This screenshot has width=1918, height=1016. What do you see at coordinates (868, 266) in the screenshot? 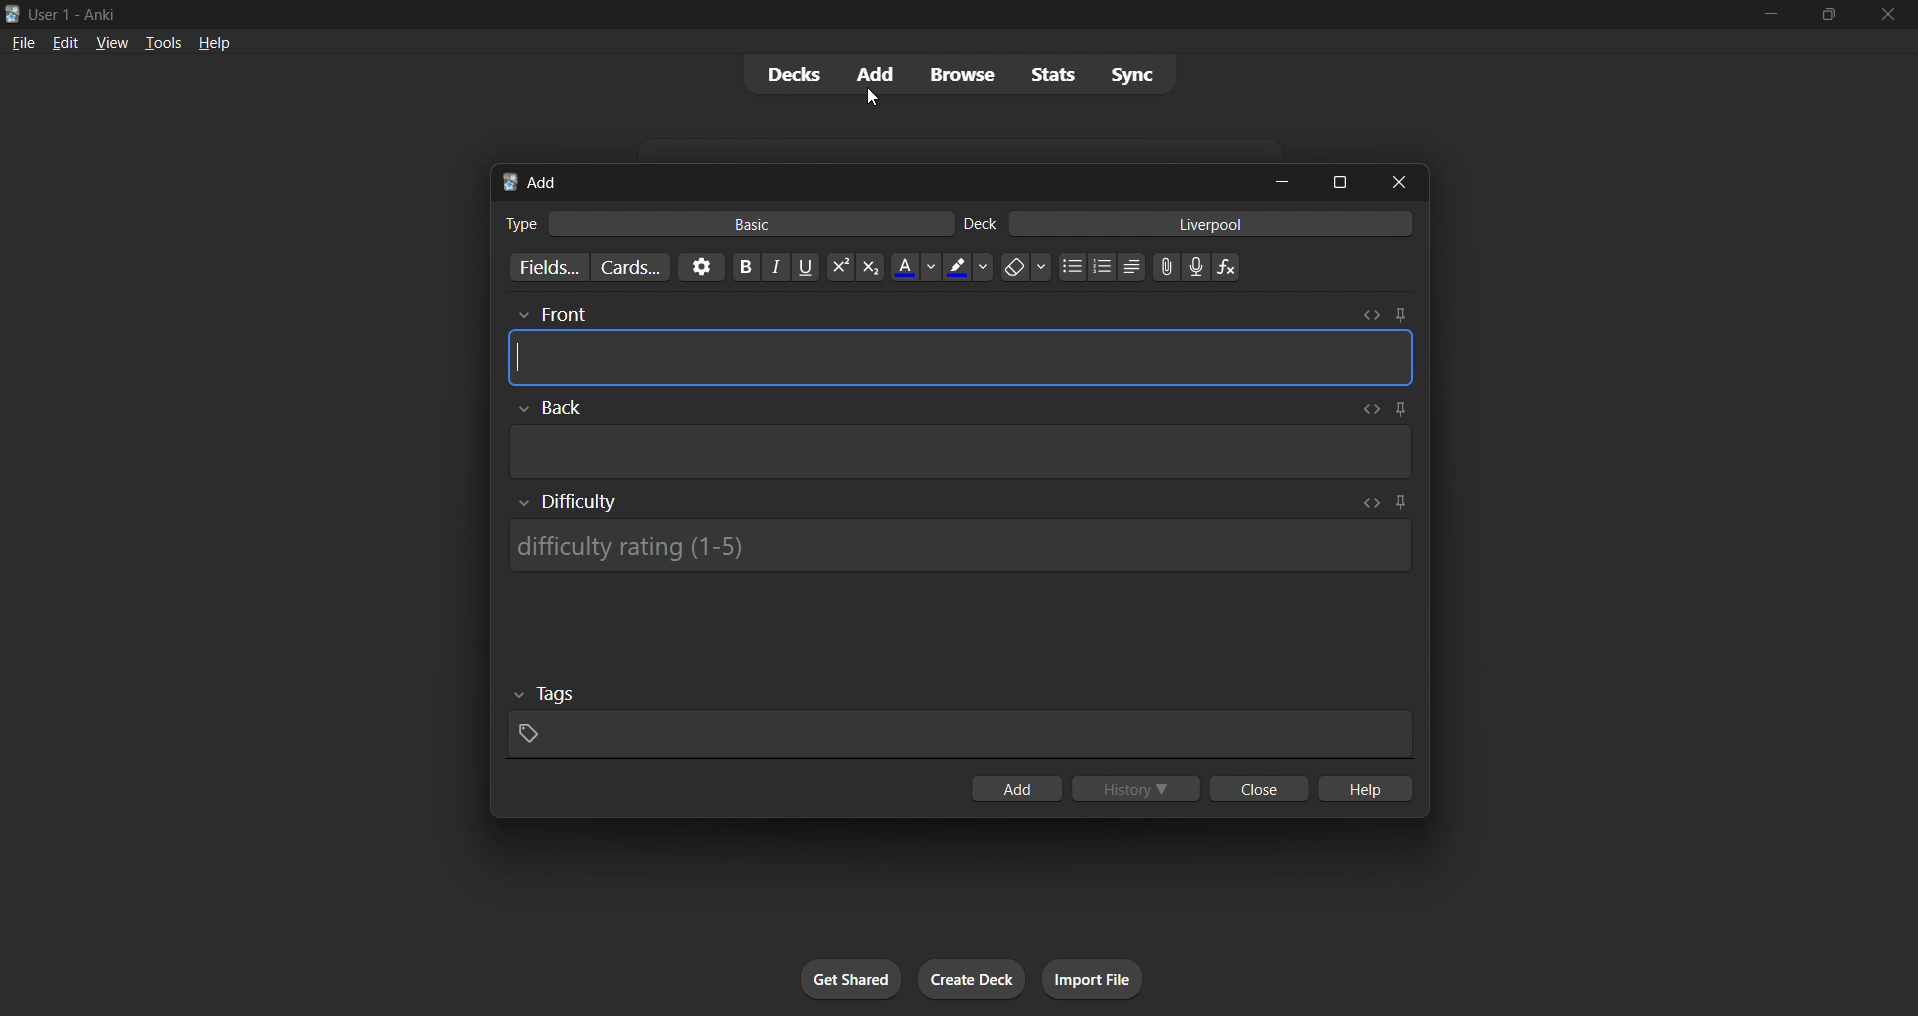
I see `subscript` at bounding box center [868, 266].